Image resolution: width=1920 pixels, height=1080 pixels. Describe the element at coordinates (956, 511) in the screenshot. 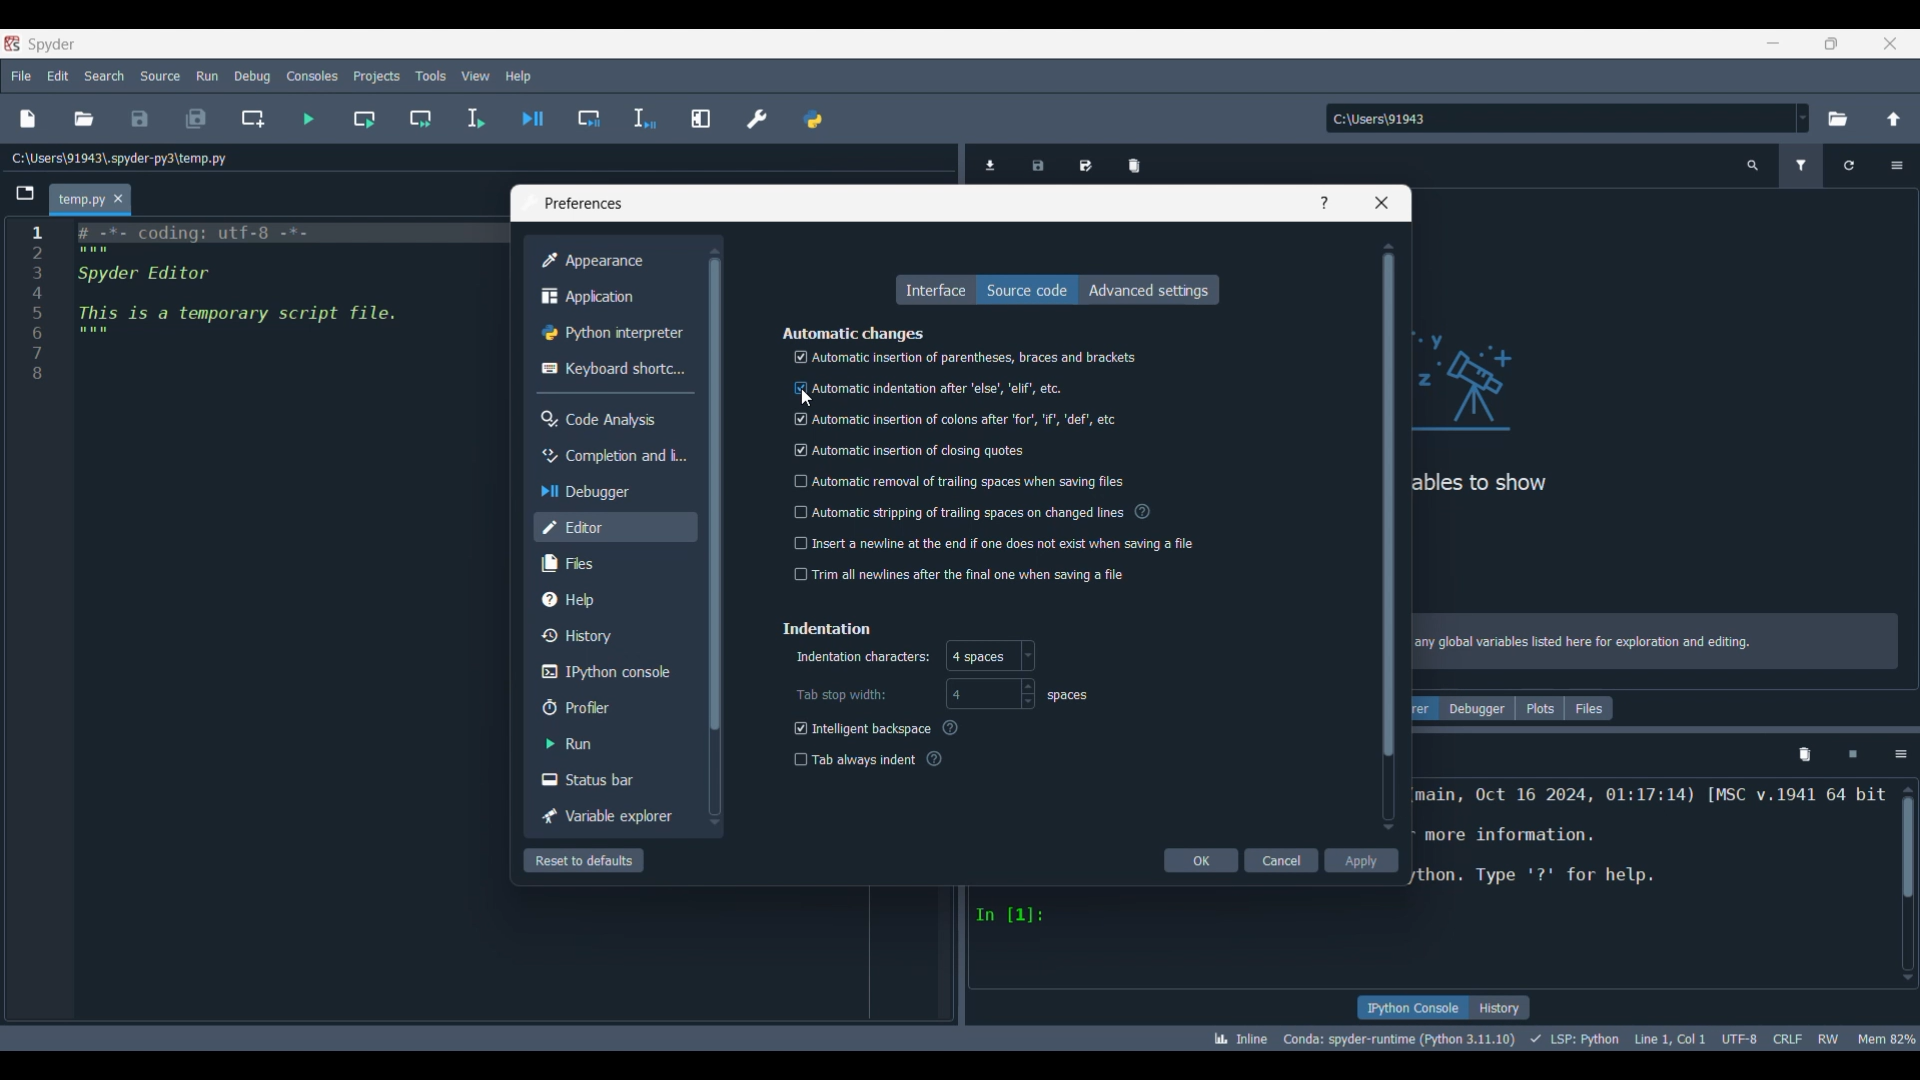

I see `‘Automatic stripping of trailing spaces on changed lines` at that location.